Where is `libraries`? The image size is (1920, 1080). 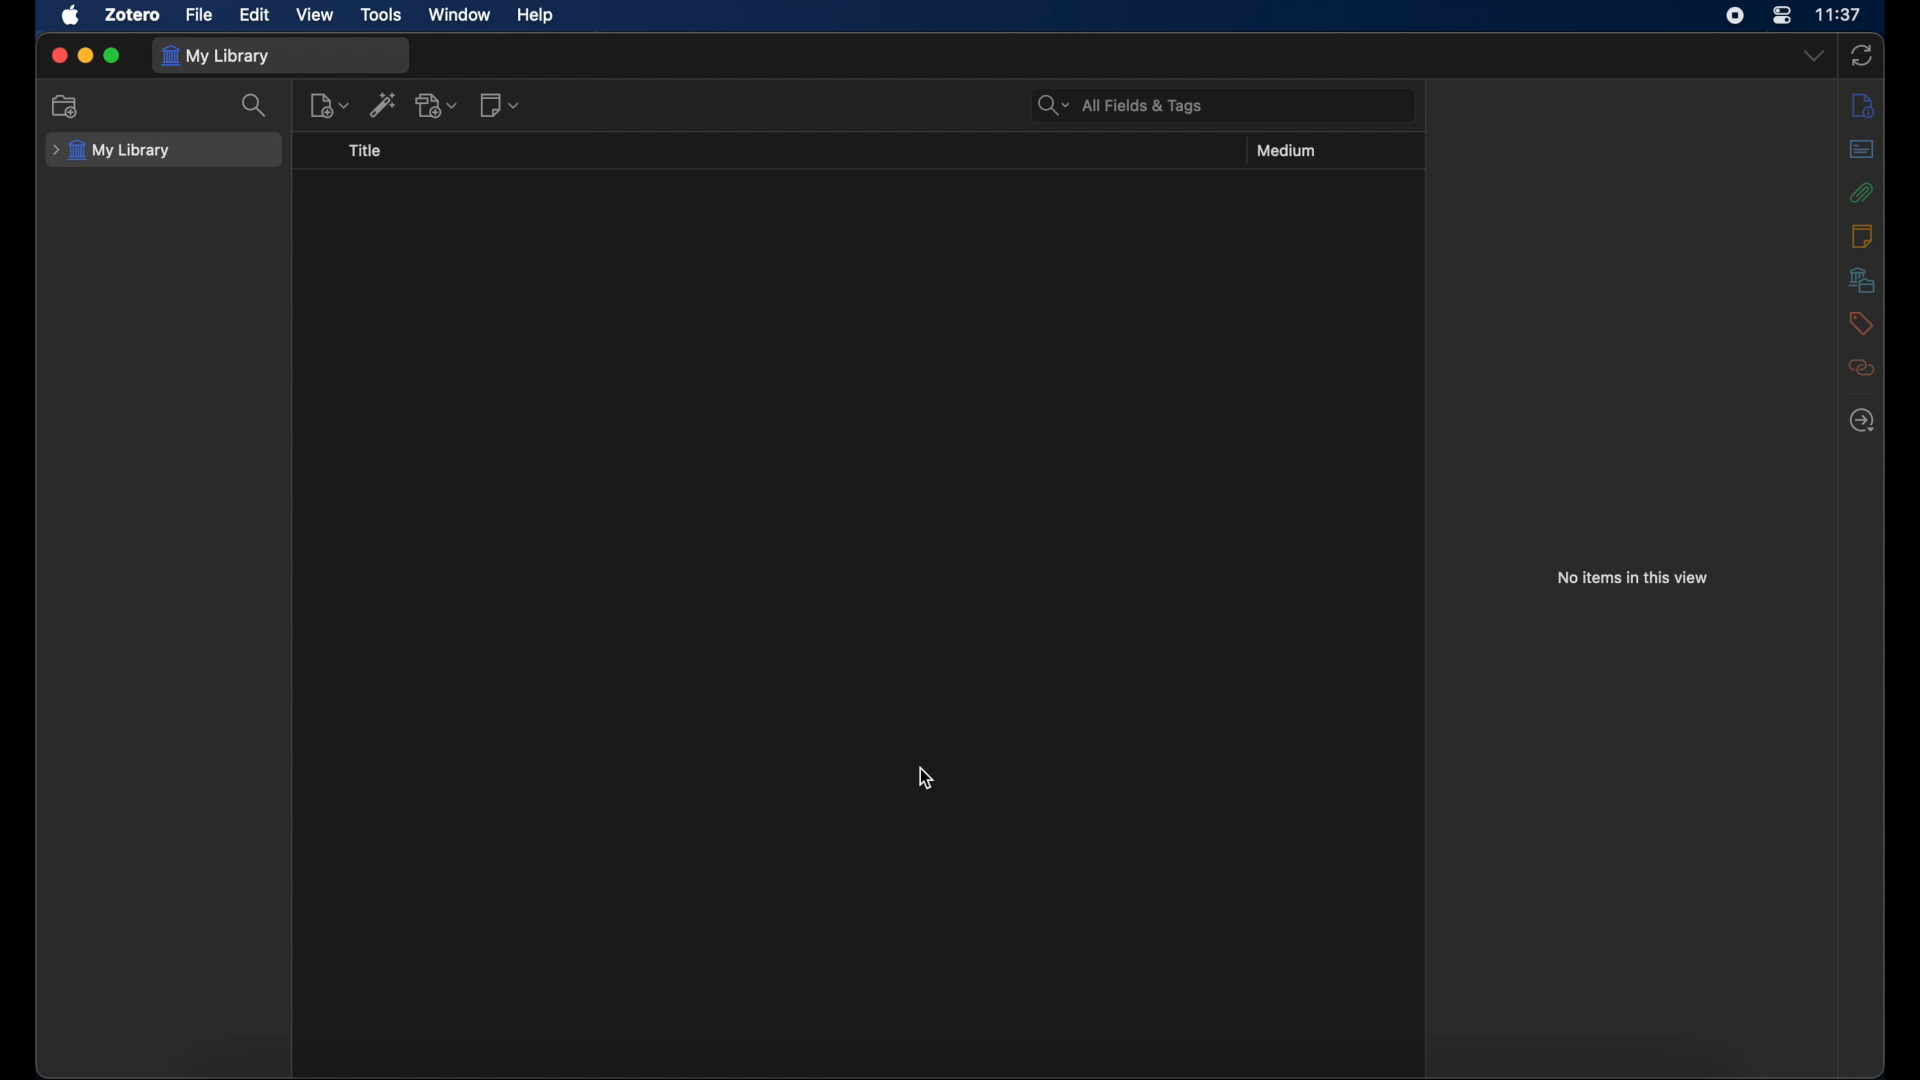
libraries is located at coordinates (1862, 279).